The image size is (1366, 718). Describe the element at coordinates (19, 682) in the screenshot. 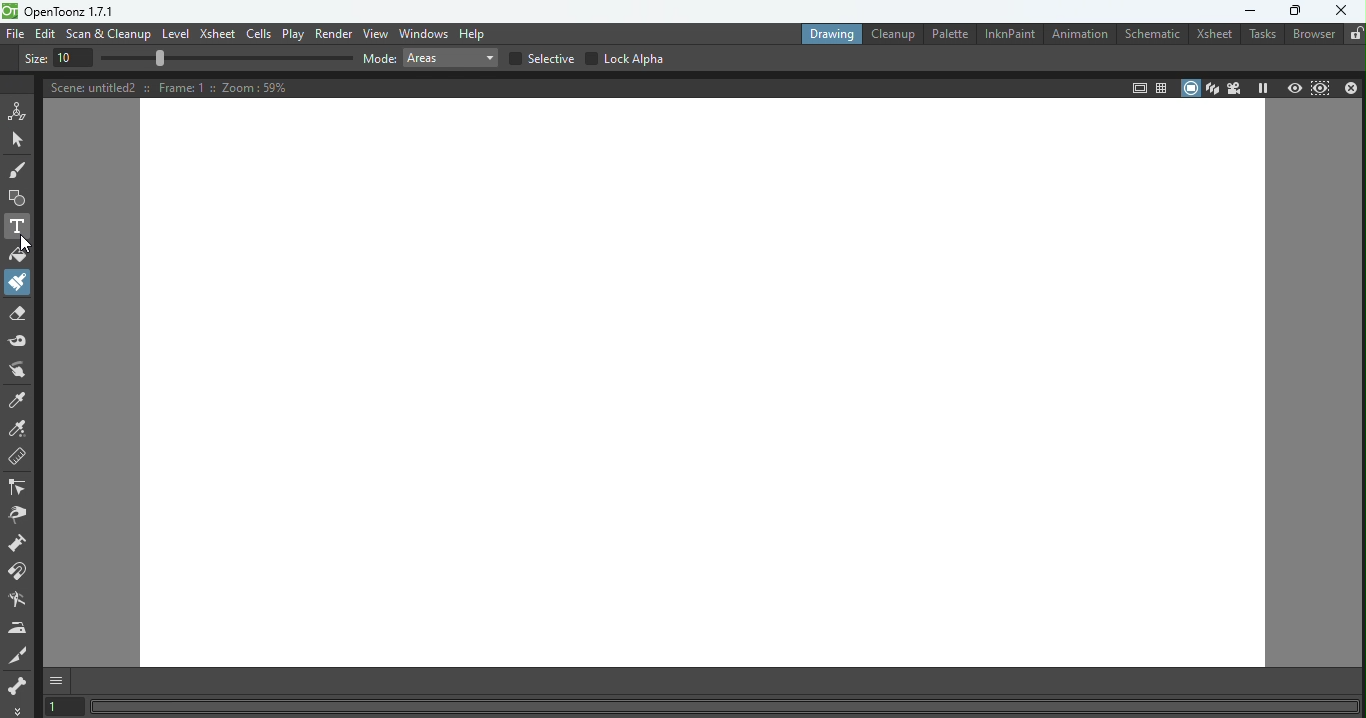

I see `skeleton tool` at that location.